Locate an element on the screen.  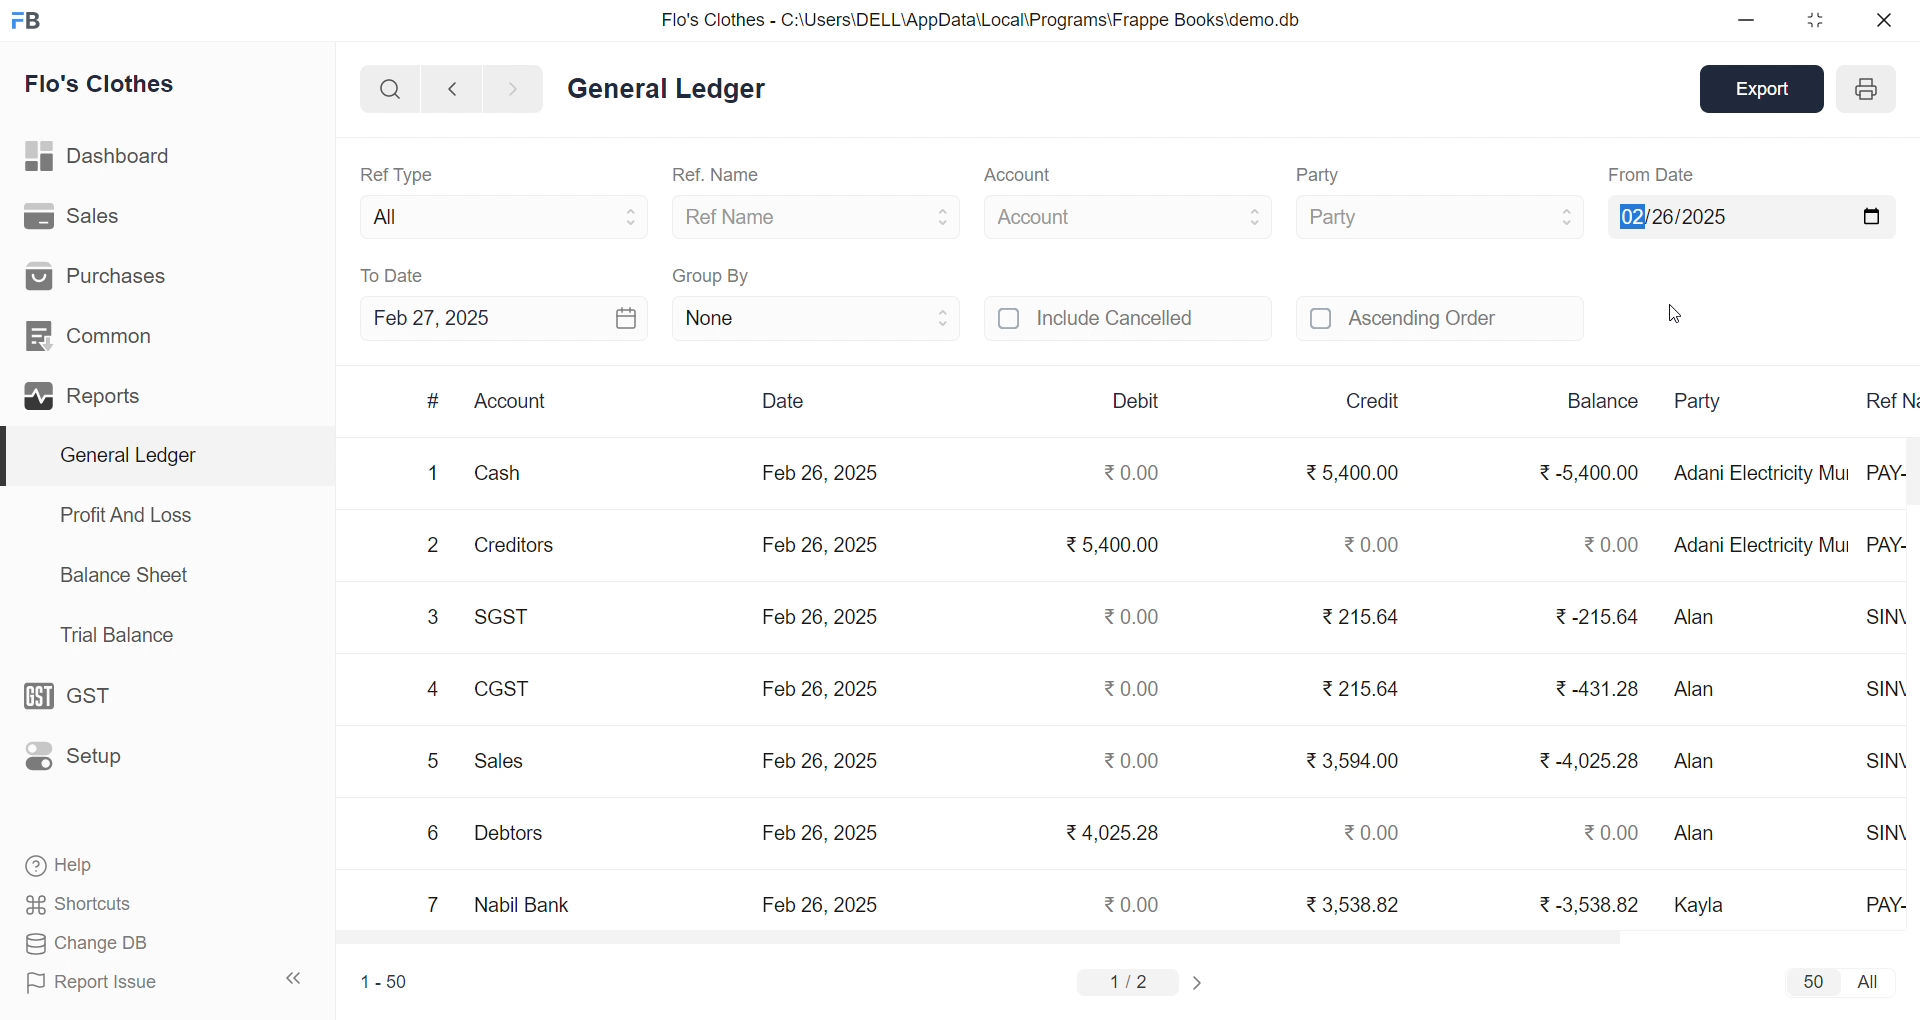
₹ 0.00 is located at coordinates (1604, 541).